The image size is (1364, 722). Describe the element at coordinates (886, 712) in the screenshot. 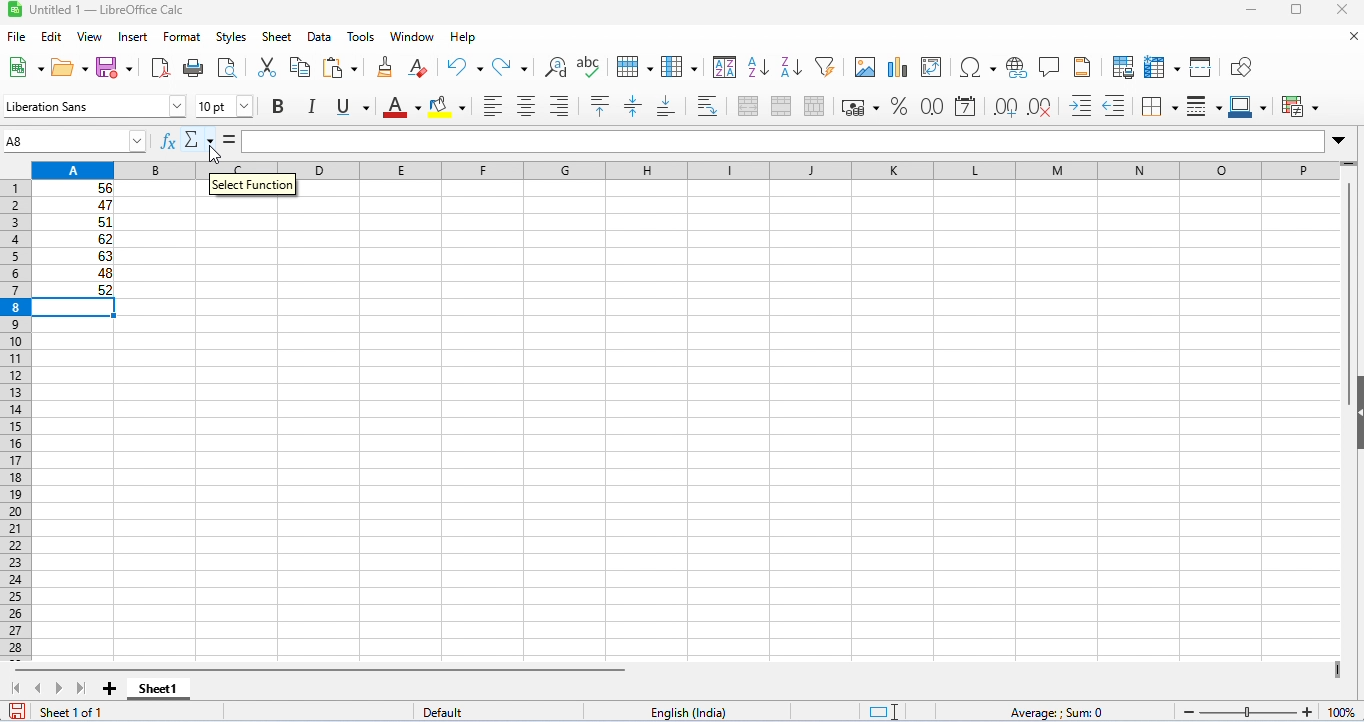

I see `standard selection` at that location.